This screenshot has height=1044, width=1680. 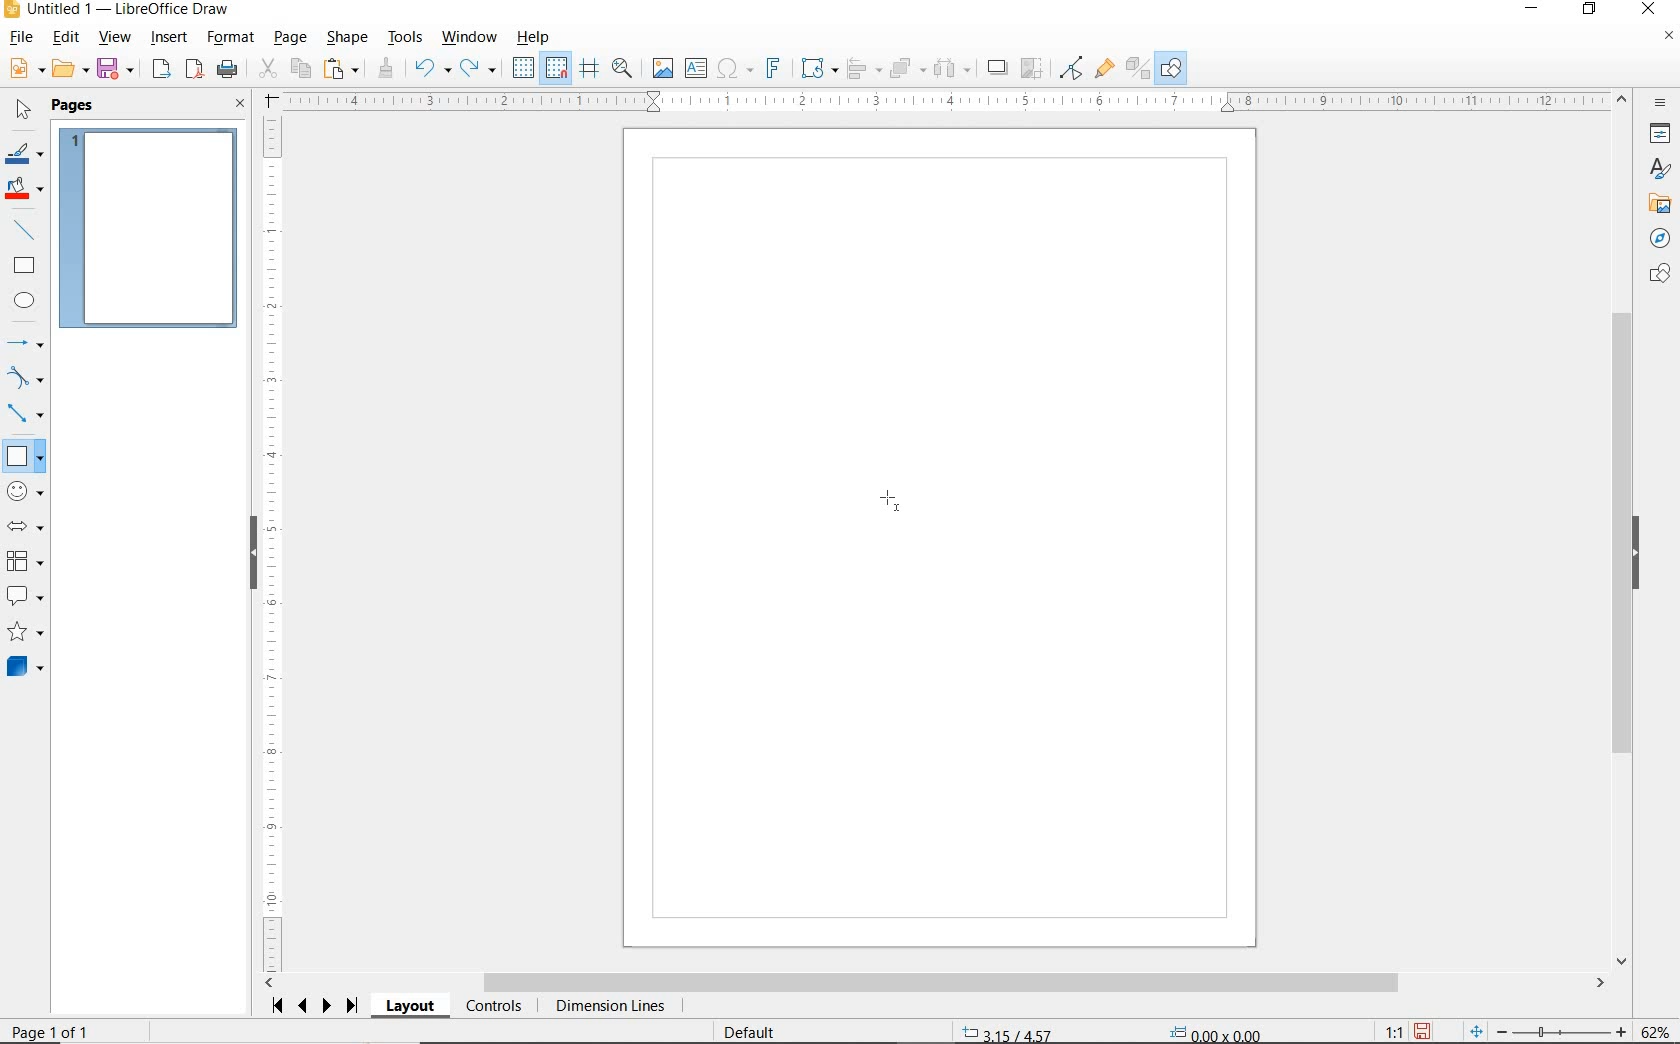 What do you see at coordinates (27, 230) in the screenshot?
I see `INSERT LINE` at bounding box center [27, 230].